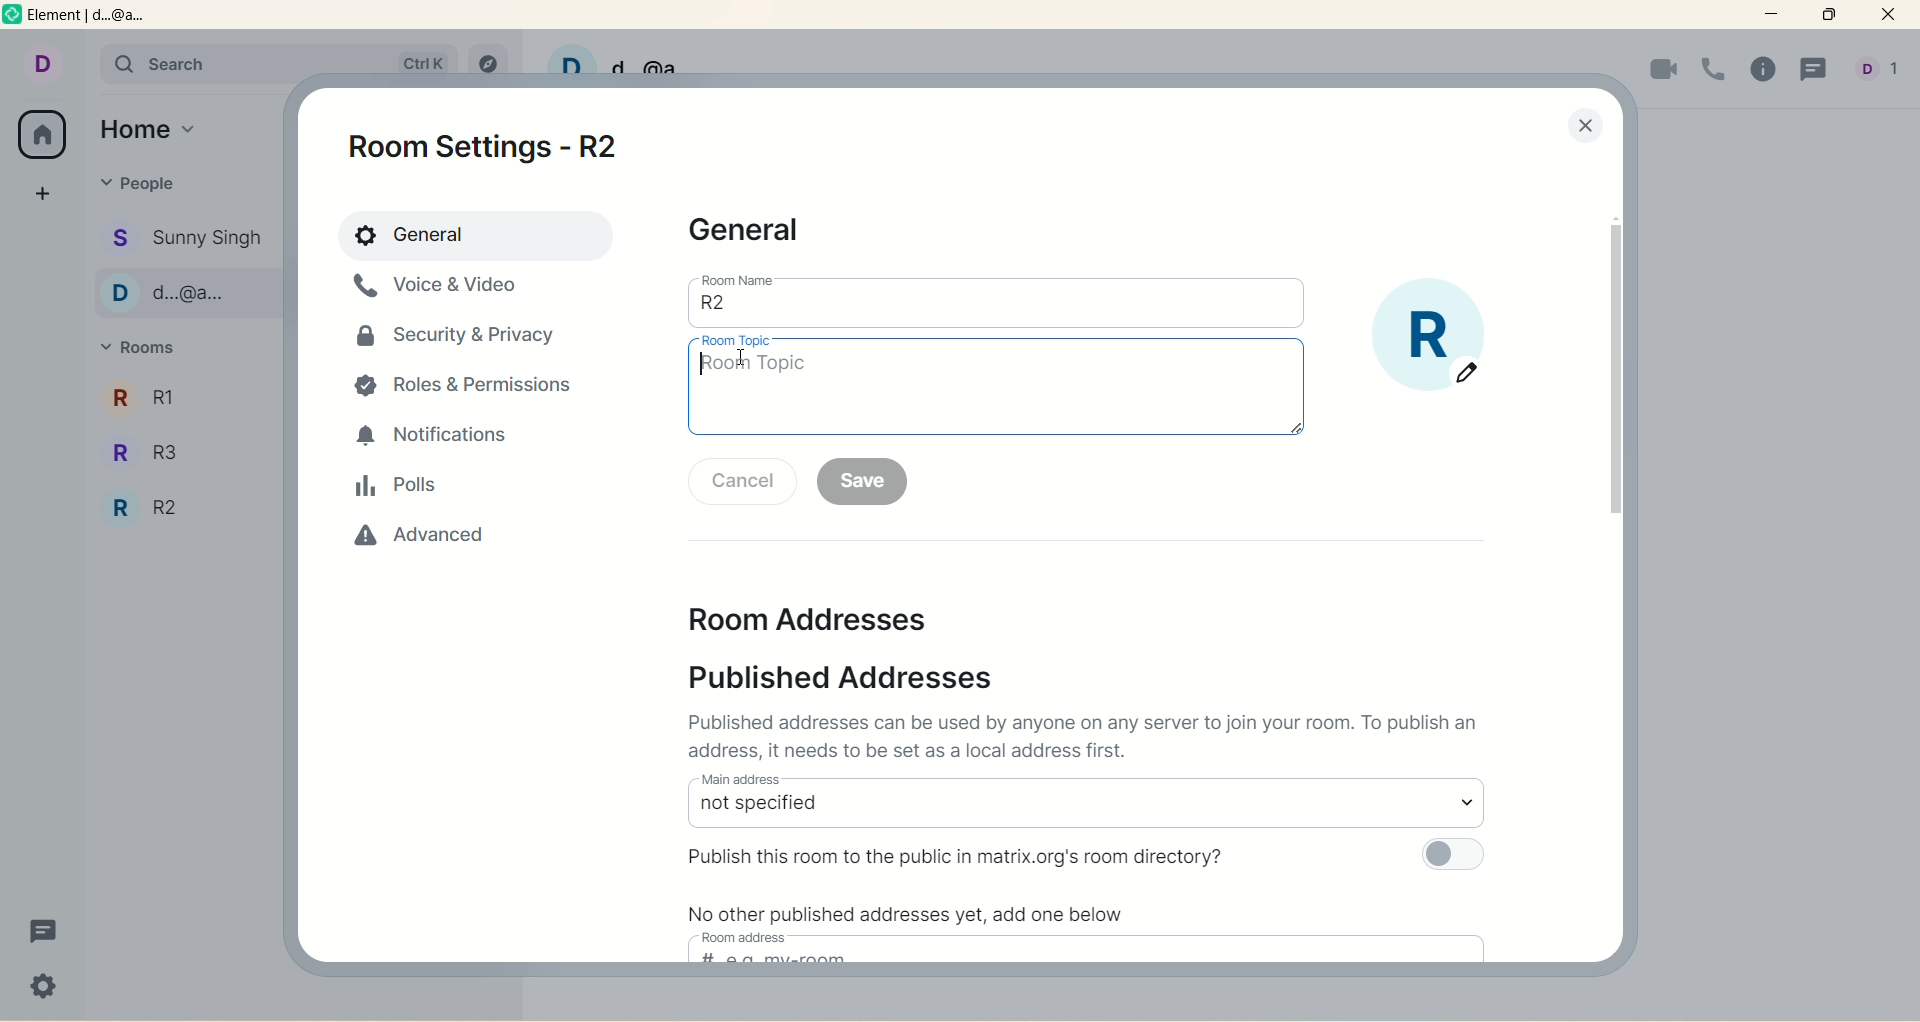  I want to click on voice & video, so click(445, 294).